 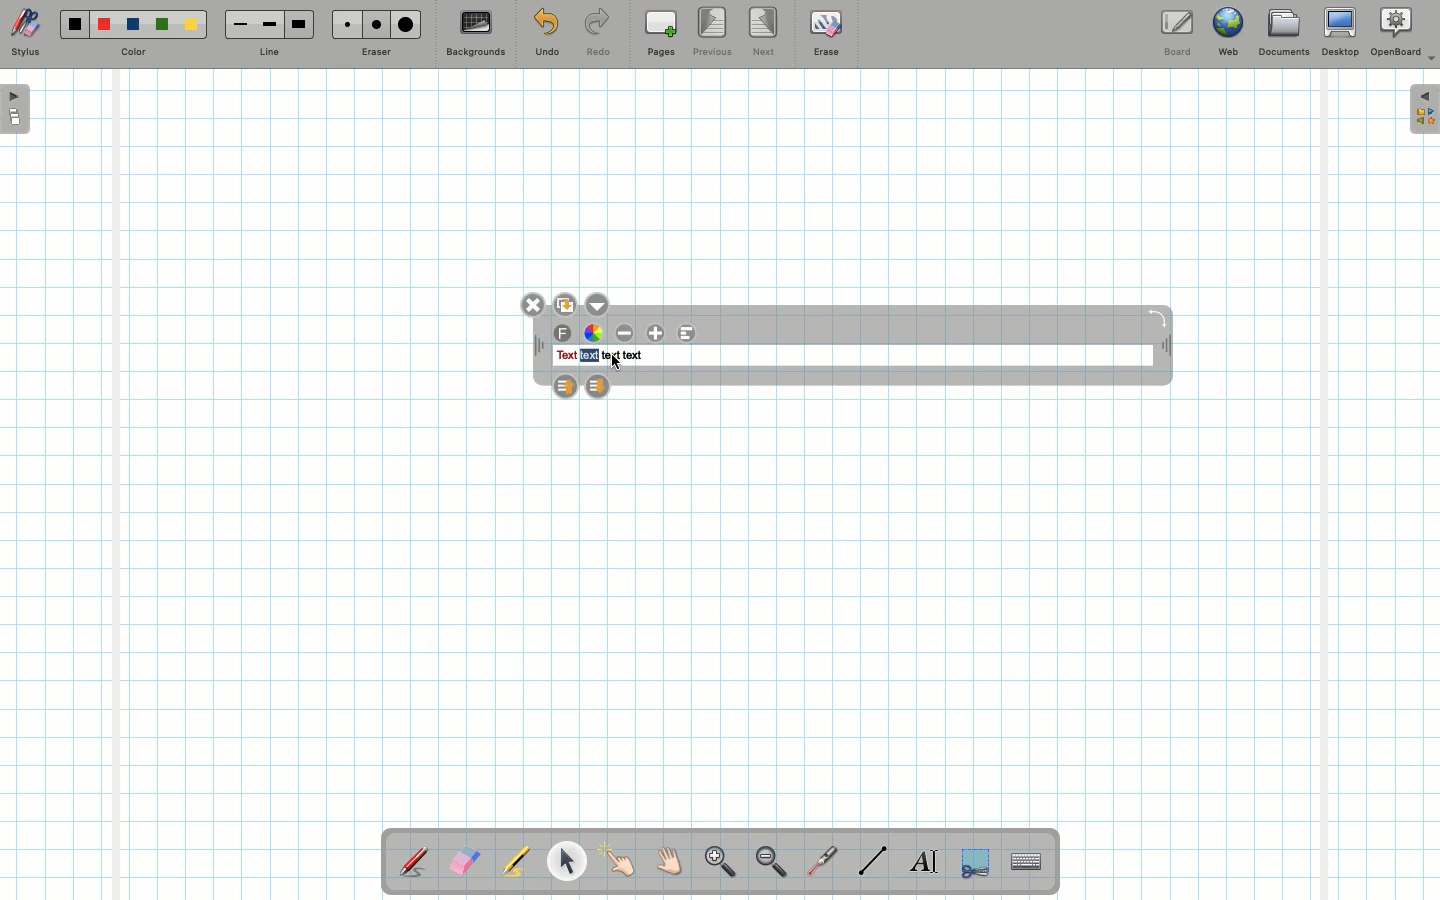 I want to click on Zoom in, so click(x=715, y=864).